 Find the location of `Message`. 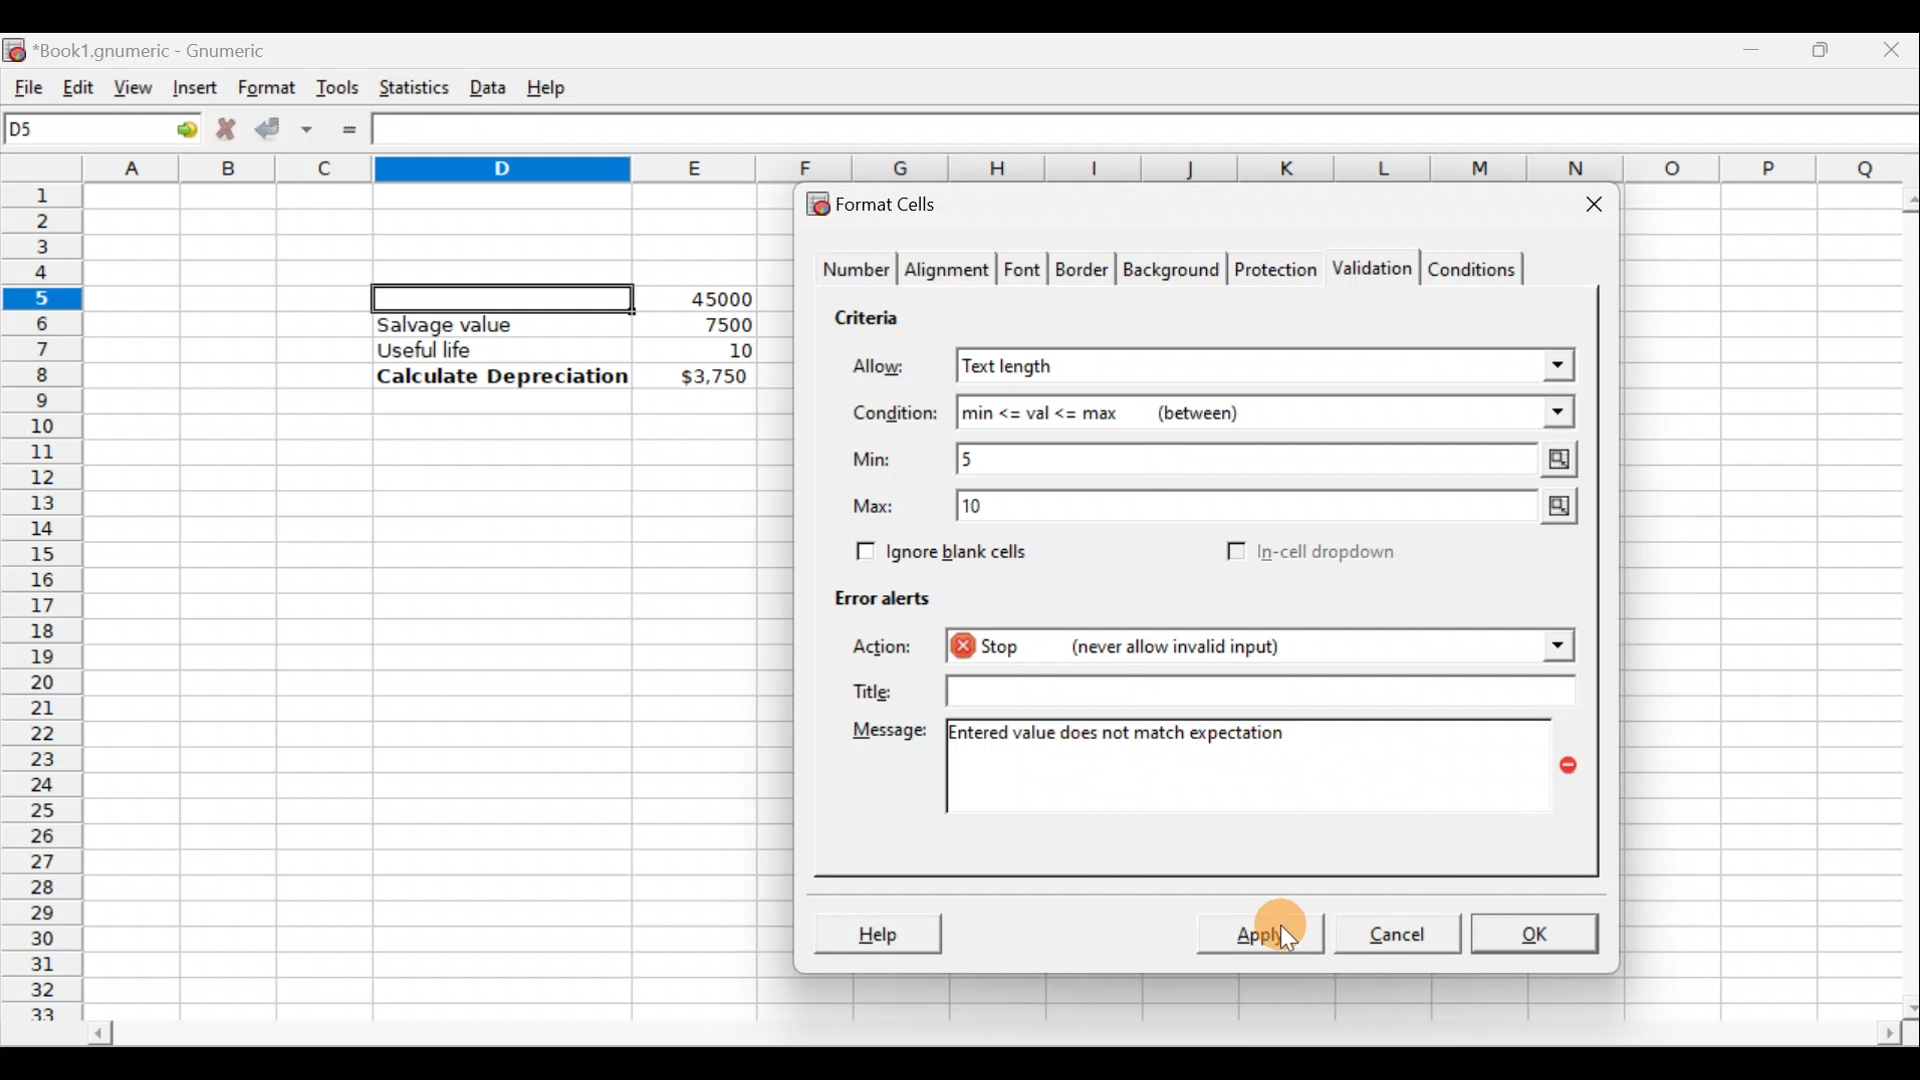

Message is located at coordinates (886, 734).